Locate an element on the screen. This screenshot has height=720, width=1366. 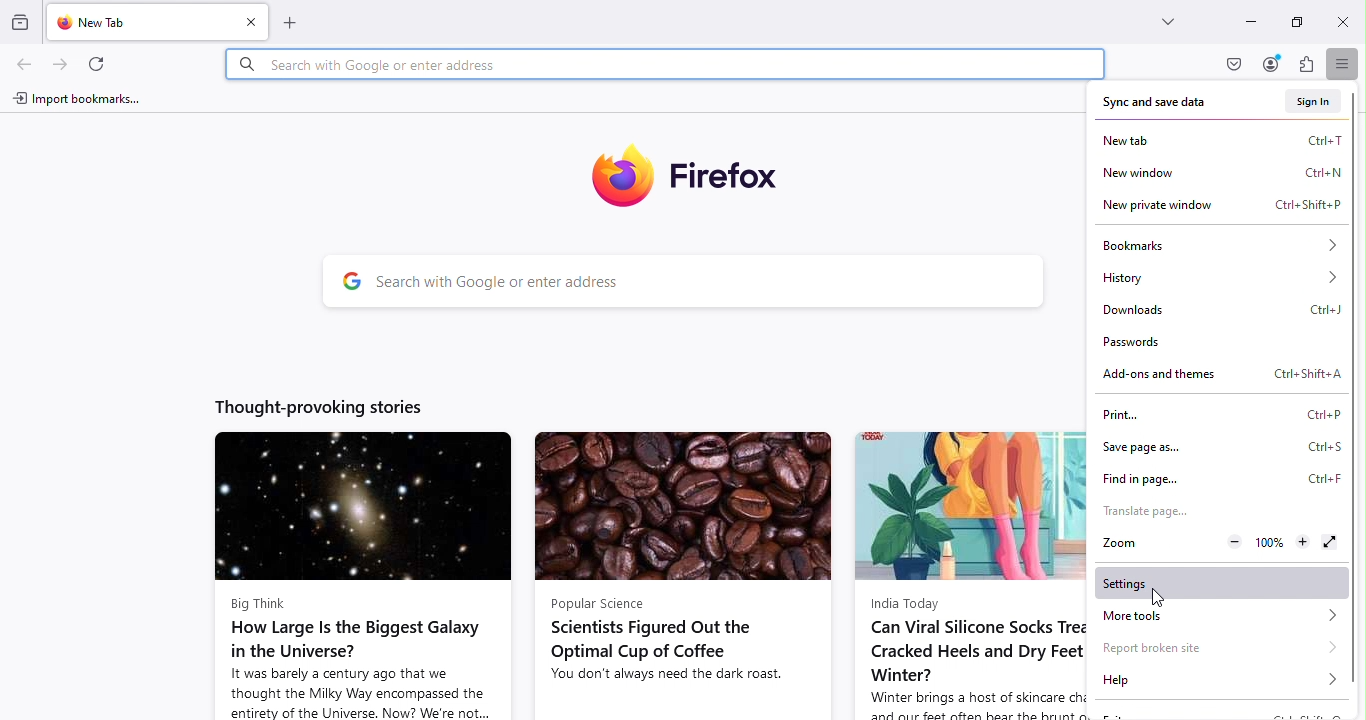
Save page as is located at coordinates (1217, 444).